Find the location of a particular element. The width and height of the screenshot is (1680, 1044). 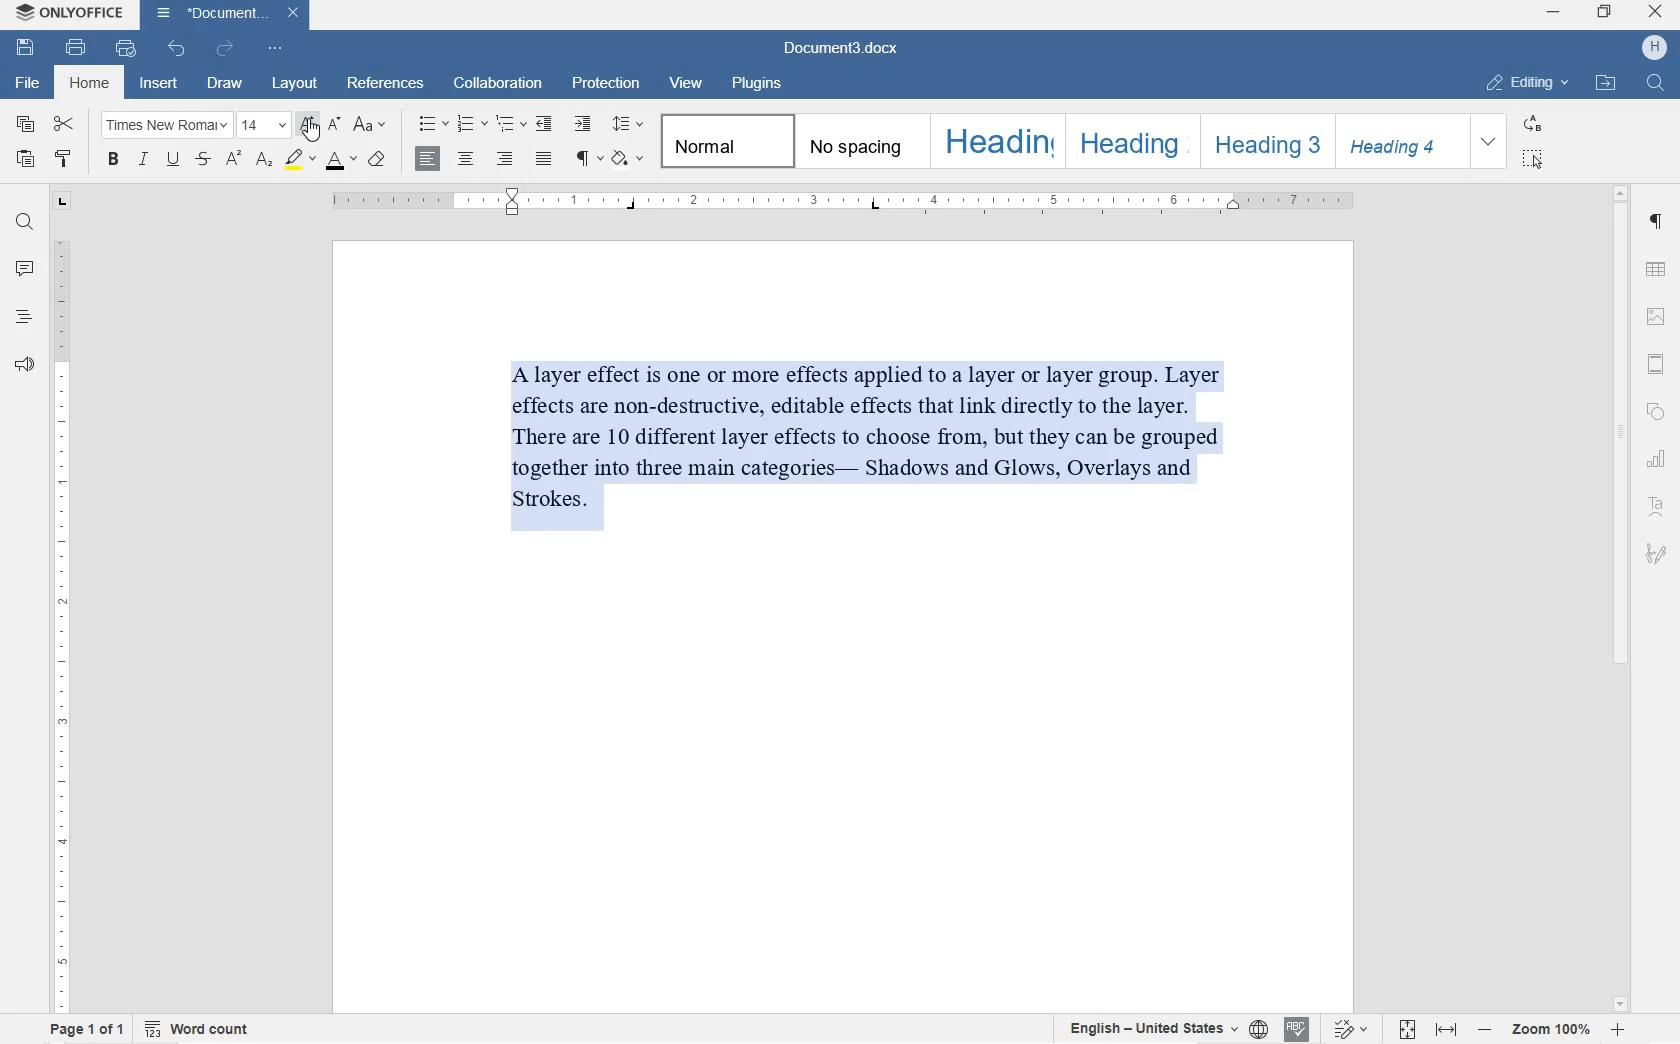

SHADING is located at coordinates (628, 160).